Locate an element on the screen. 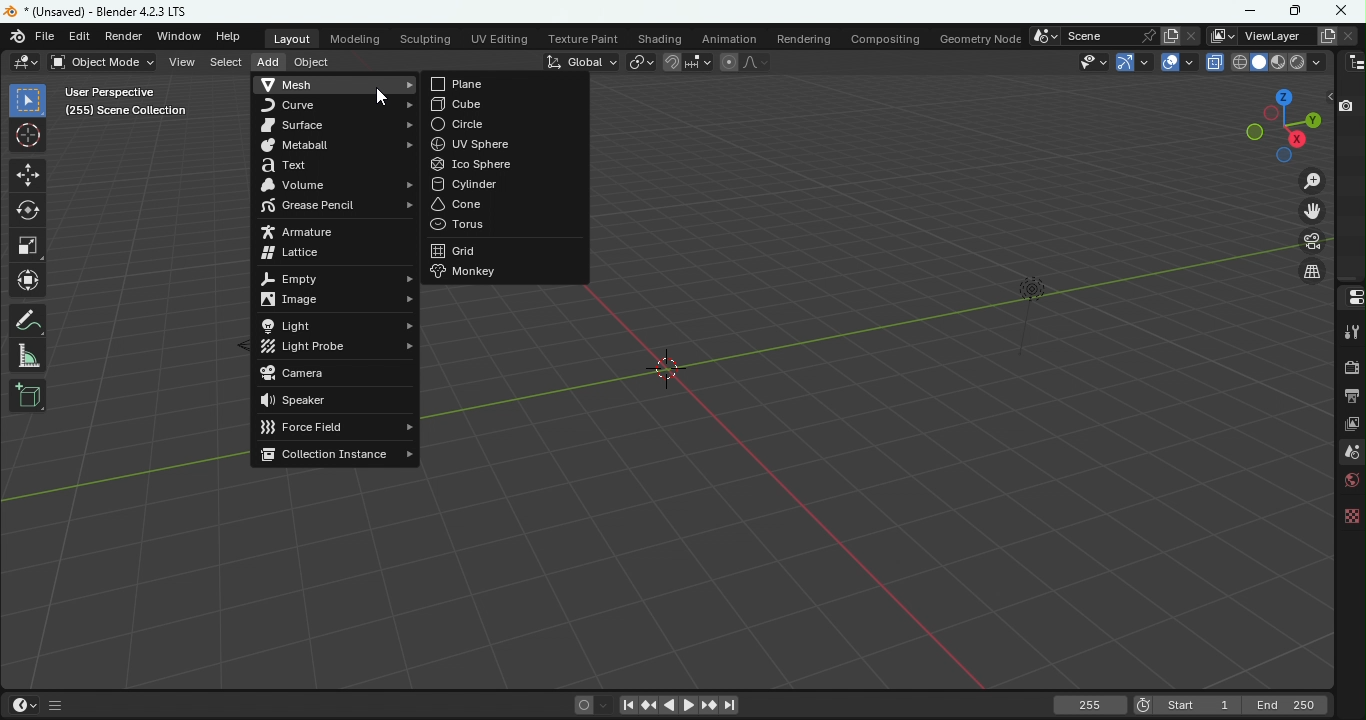 Image resolution: width=1366 pixels, height=720 pixels. Camera is located at coordinates (341, 374).